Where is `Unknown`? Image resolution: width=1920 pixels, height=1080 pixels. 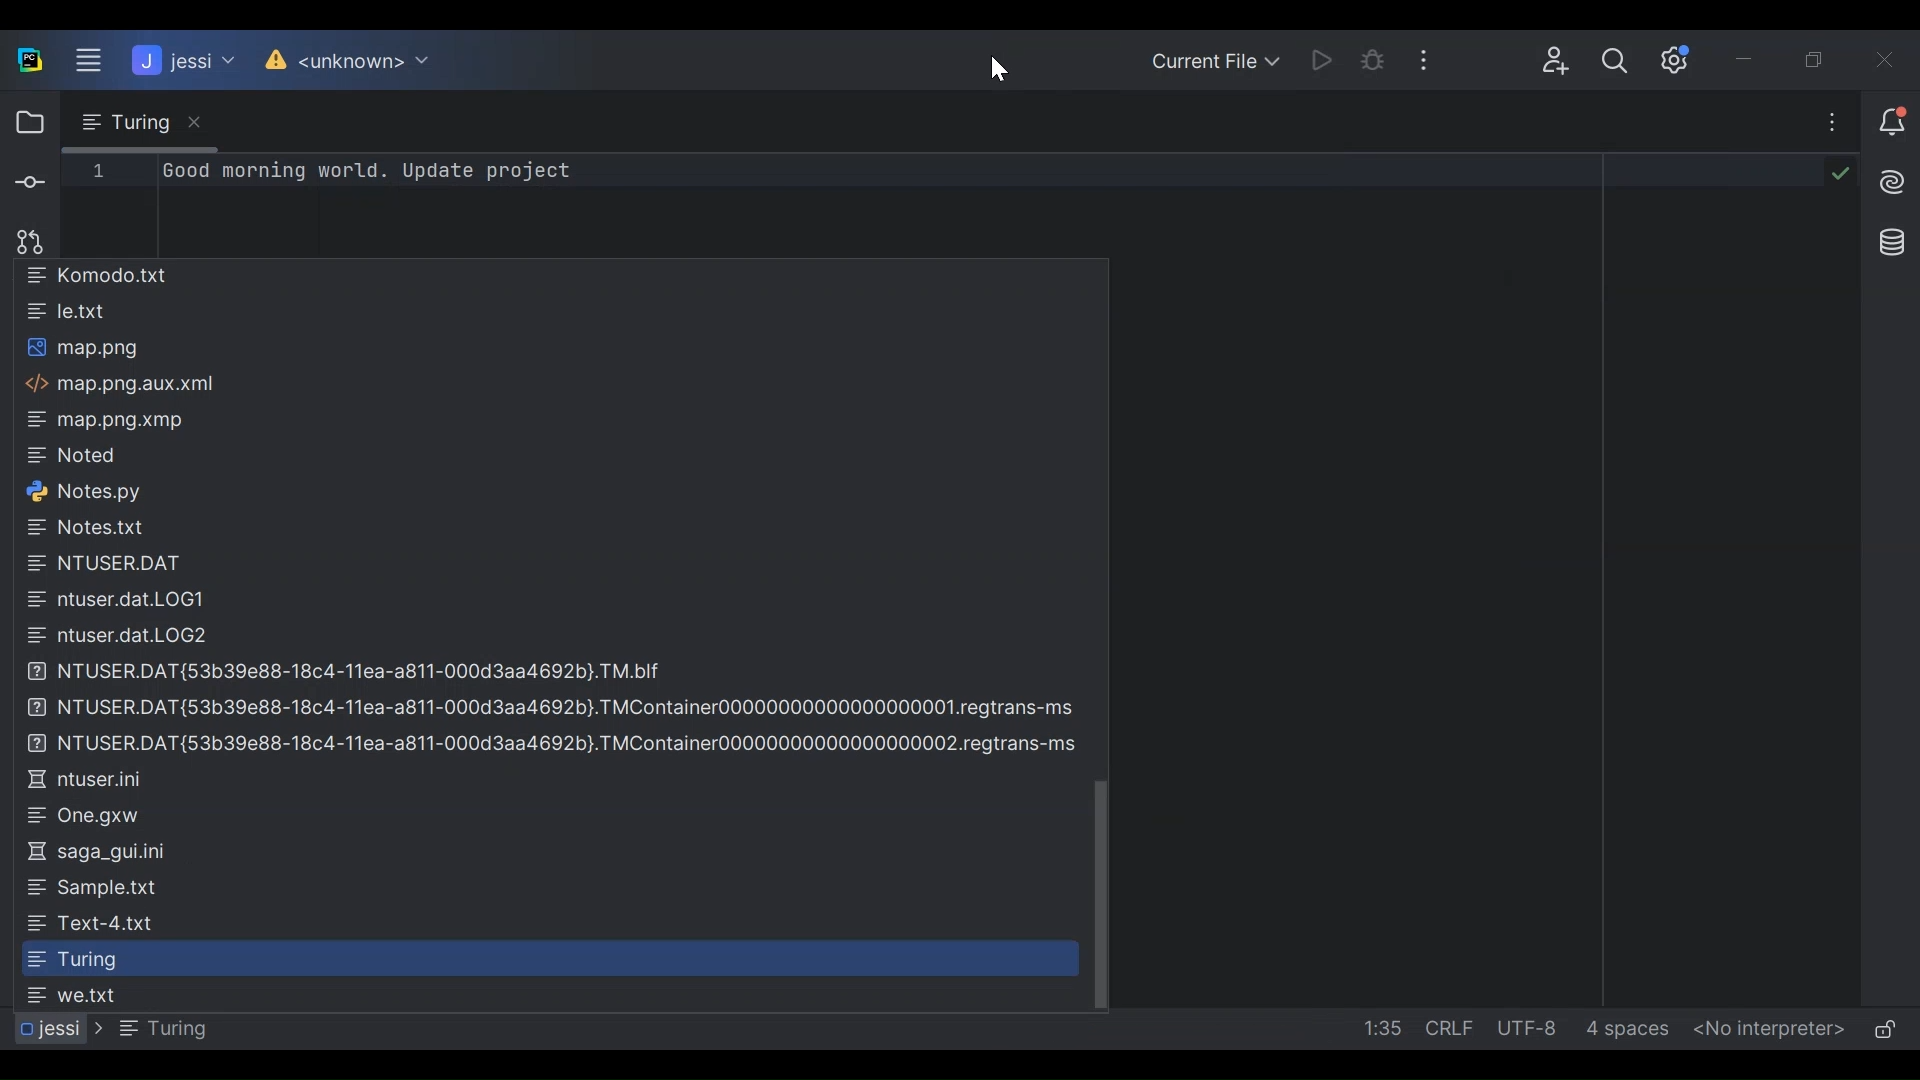
Unknown is located at coordinates (359, 62).